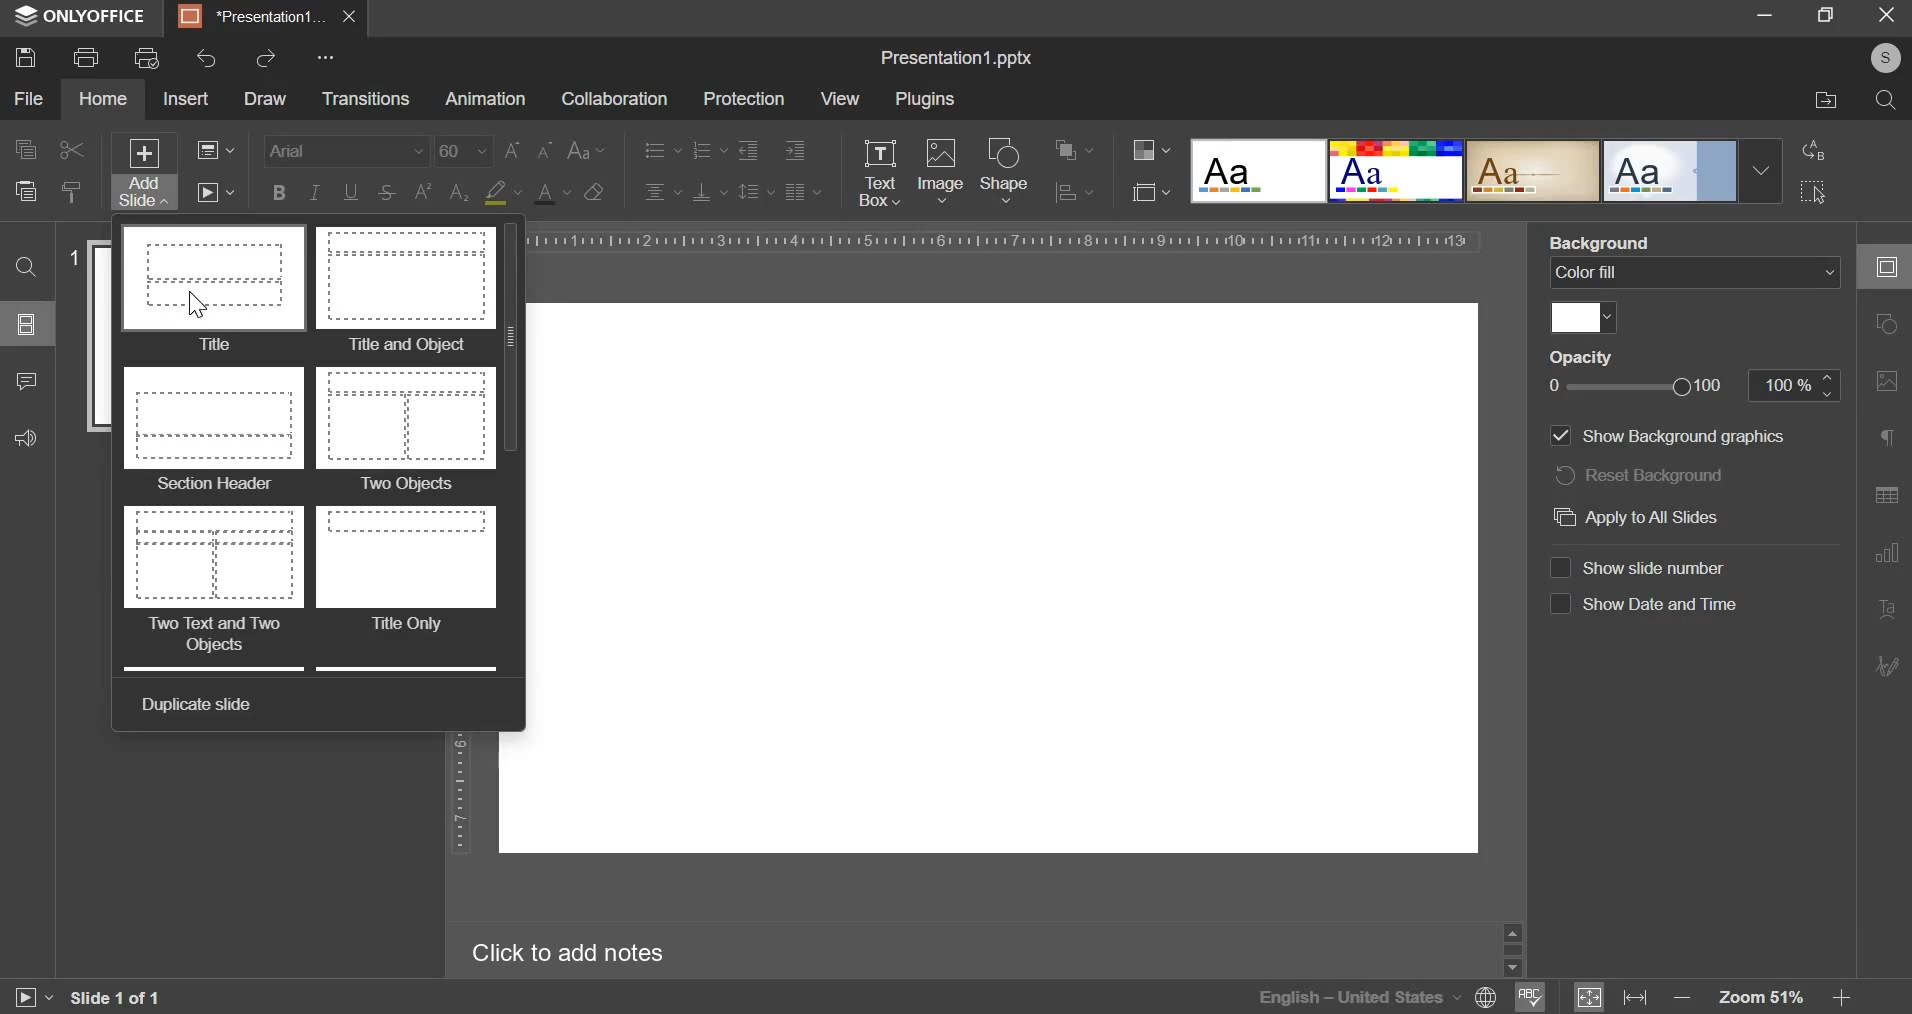  Describe the element at coordinates (1893, 660) in the screenshot. I see `draw tools` at that location.